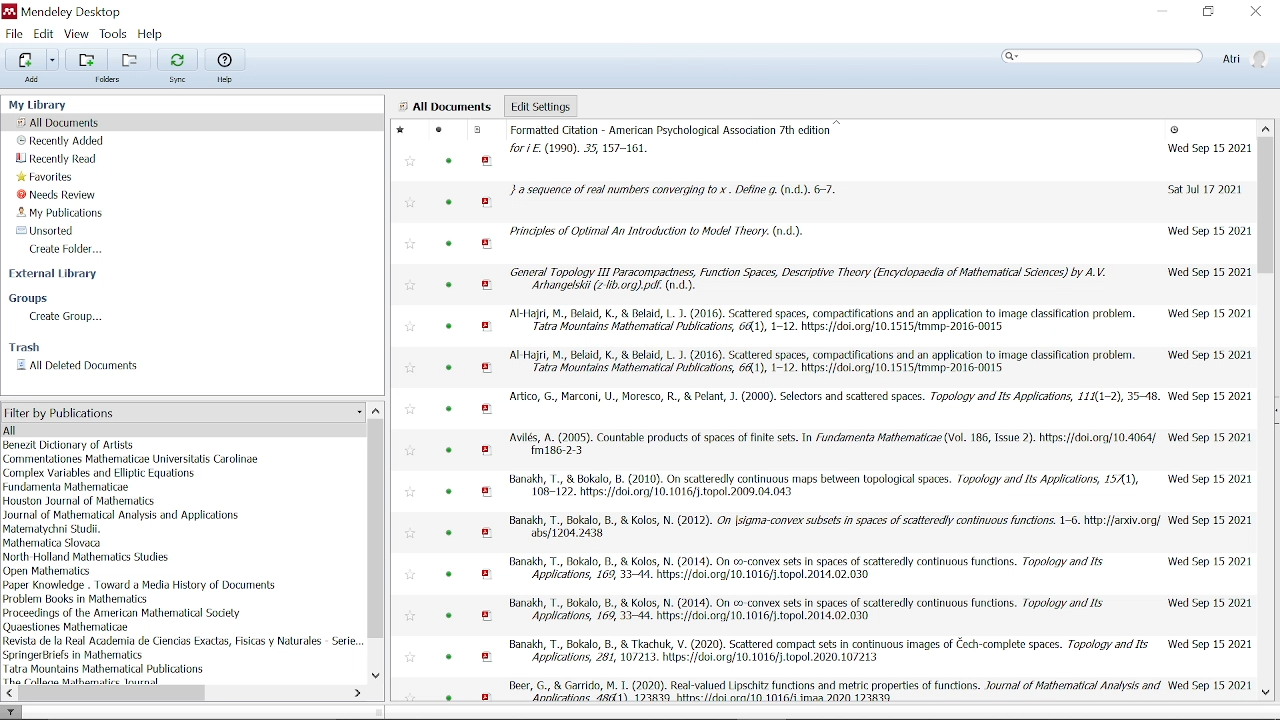  What do you see at coordinates (409, 163) in the screenshot?
I see `favourite` at bounding box center [409, 163].